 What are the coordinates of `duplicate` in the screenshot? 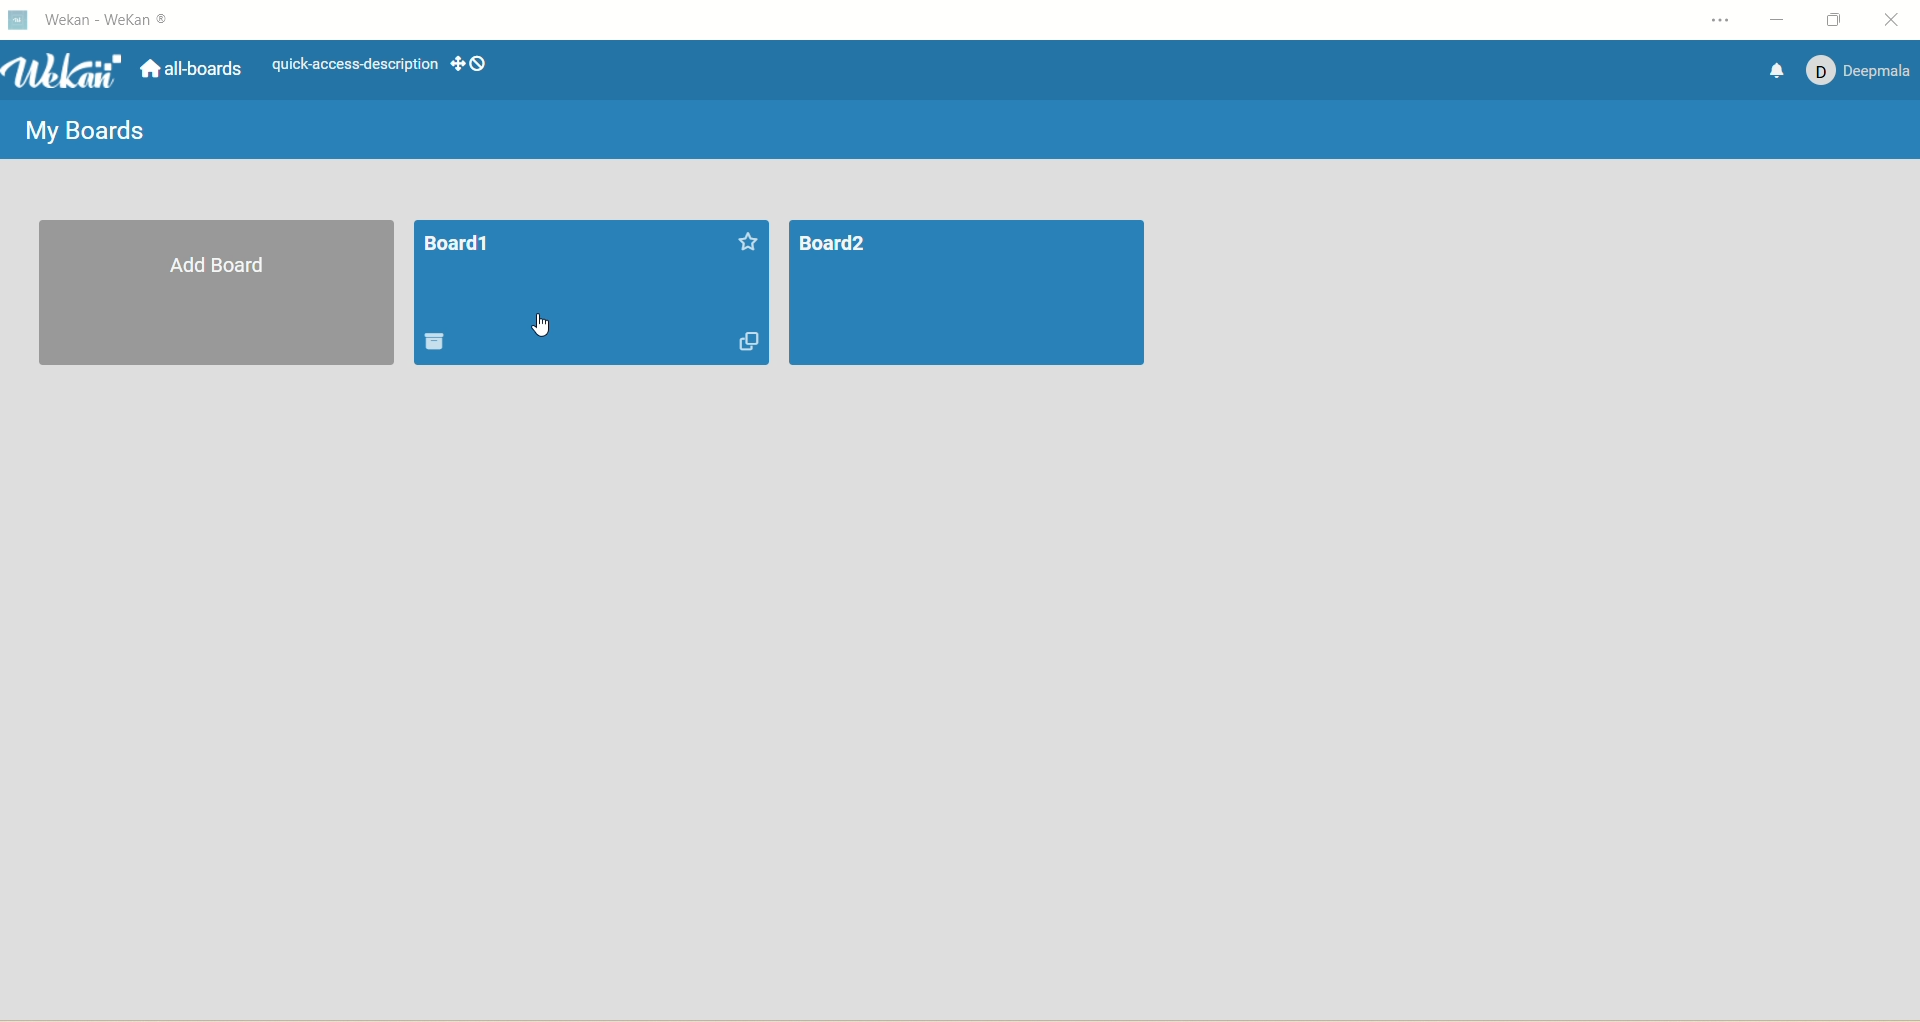 It's located at (748, 341).